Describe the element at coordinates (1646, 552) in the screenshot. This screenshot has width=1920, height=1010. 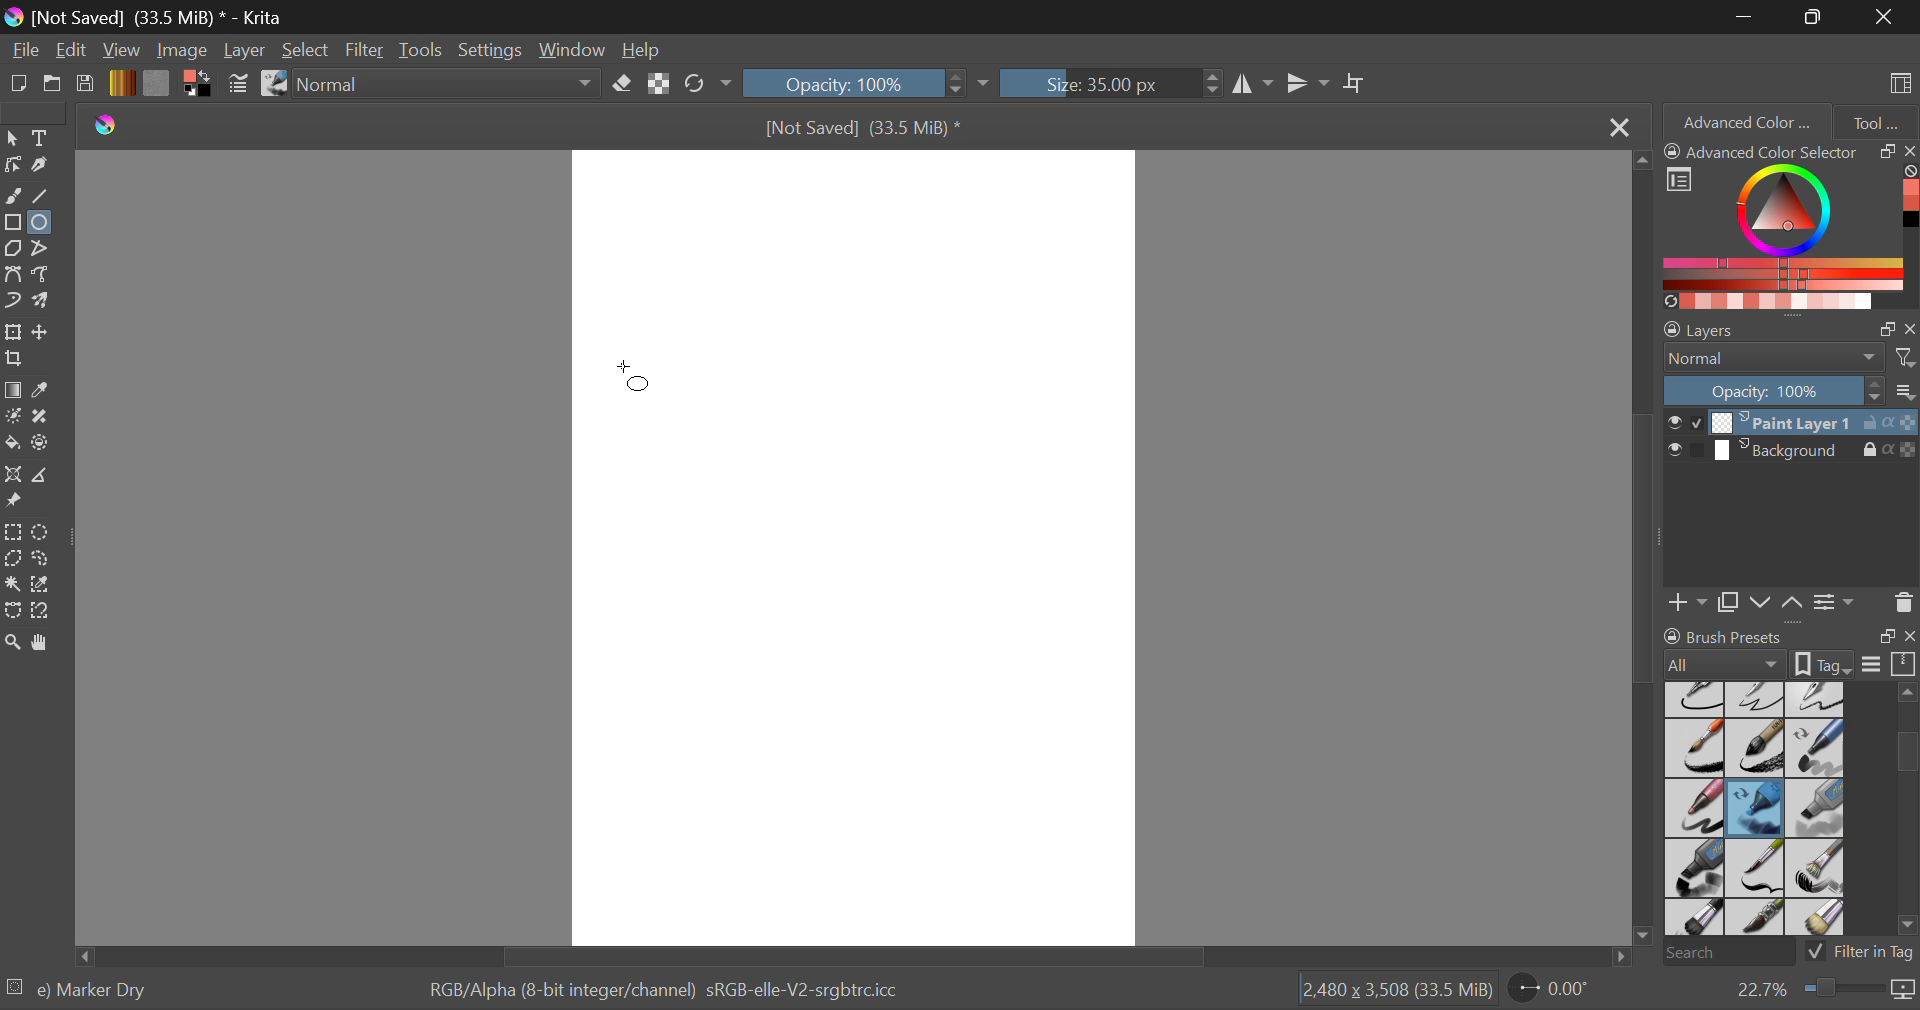
I see `Scroll Bar` at that location.